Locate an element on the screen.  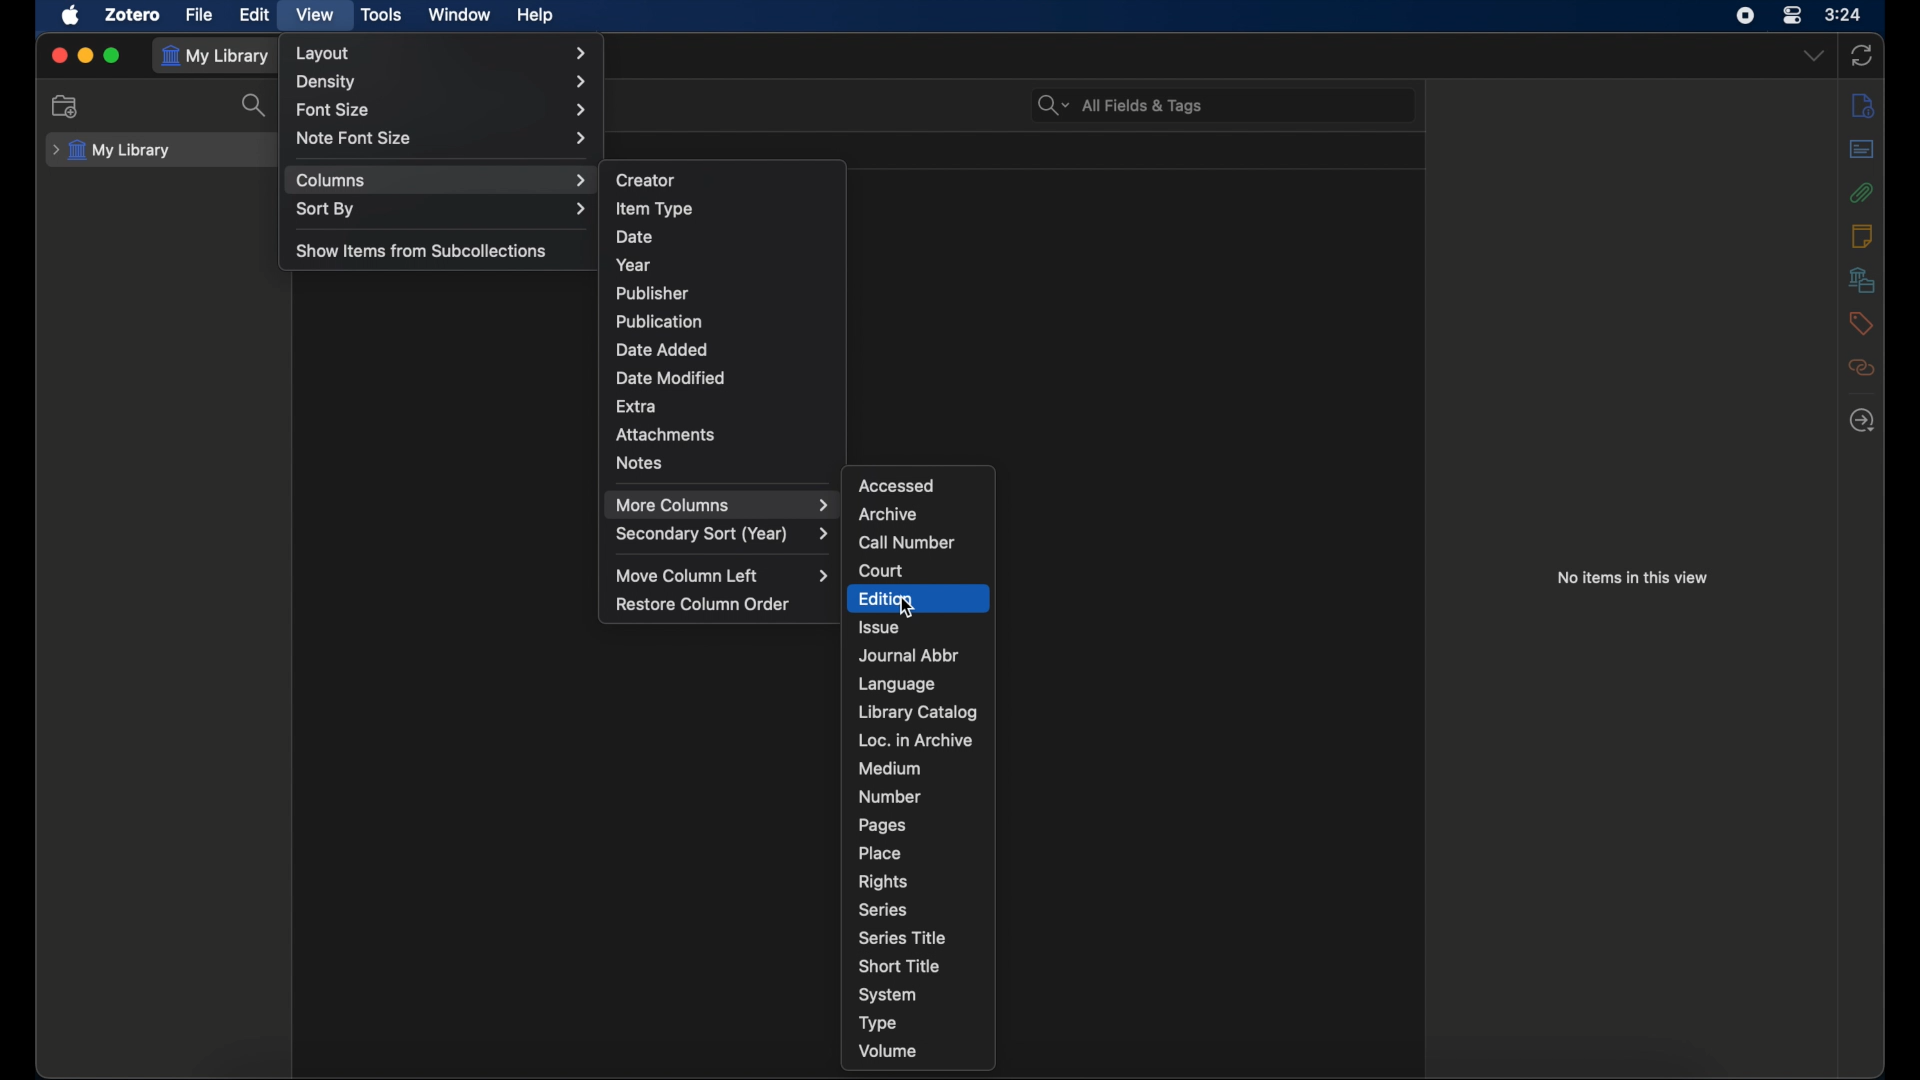
show items from sub collections is located at coordinates (421, 252).